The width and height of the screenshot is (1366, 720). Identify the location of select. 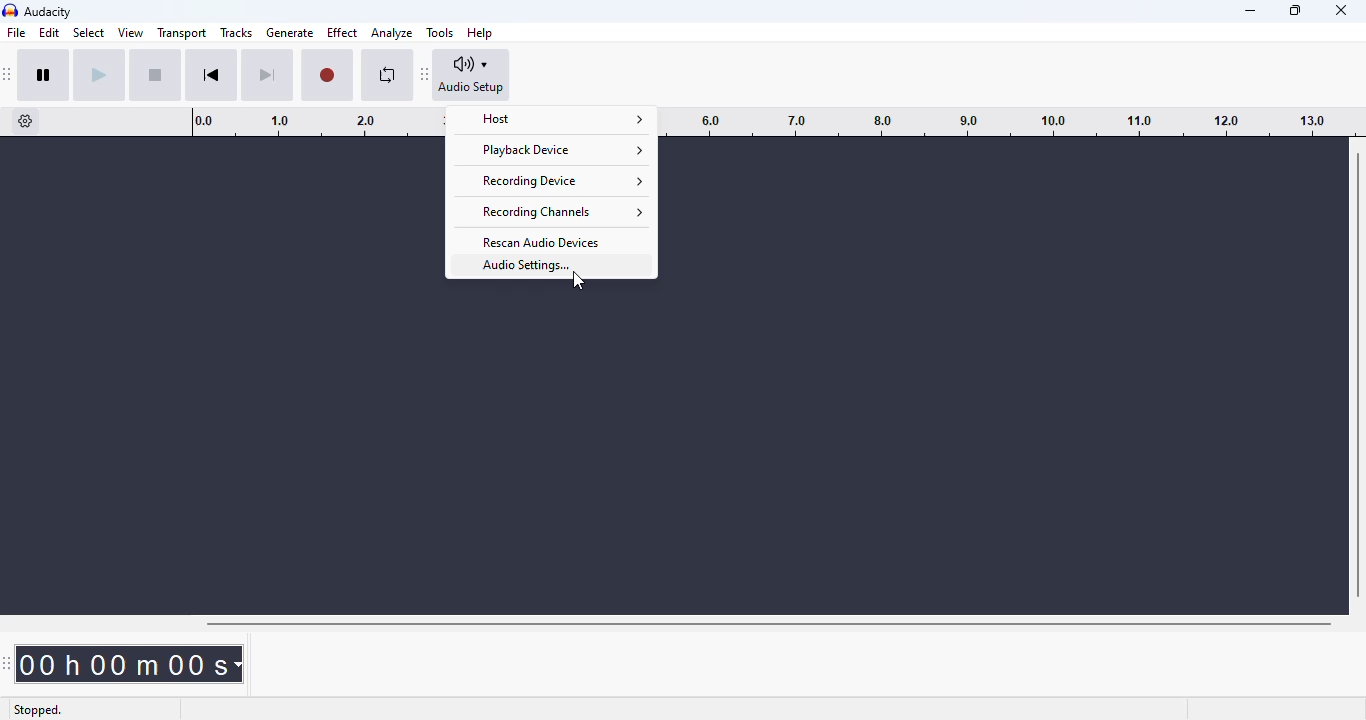
(90, 33).